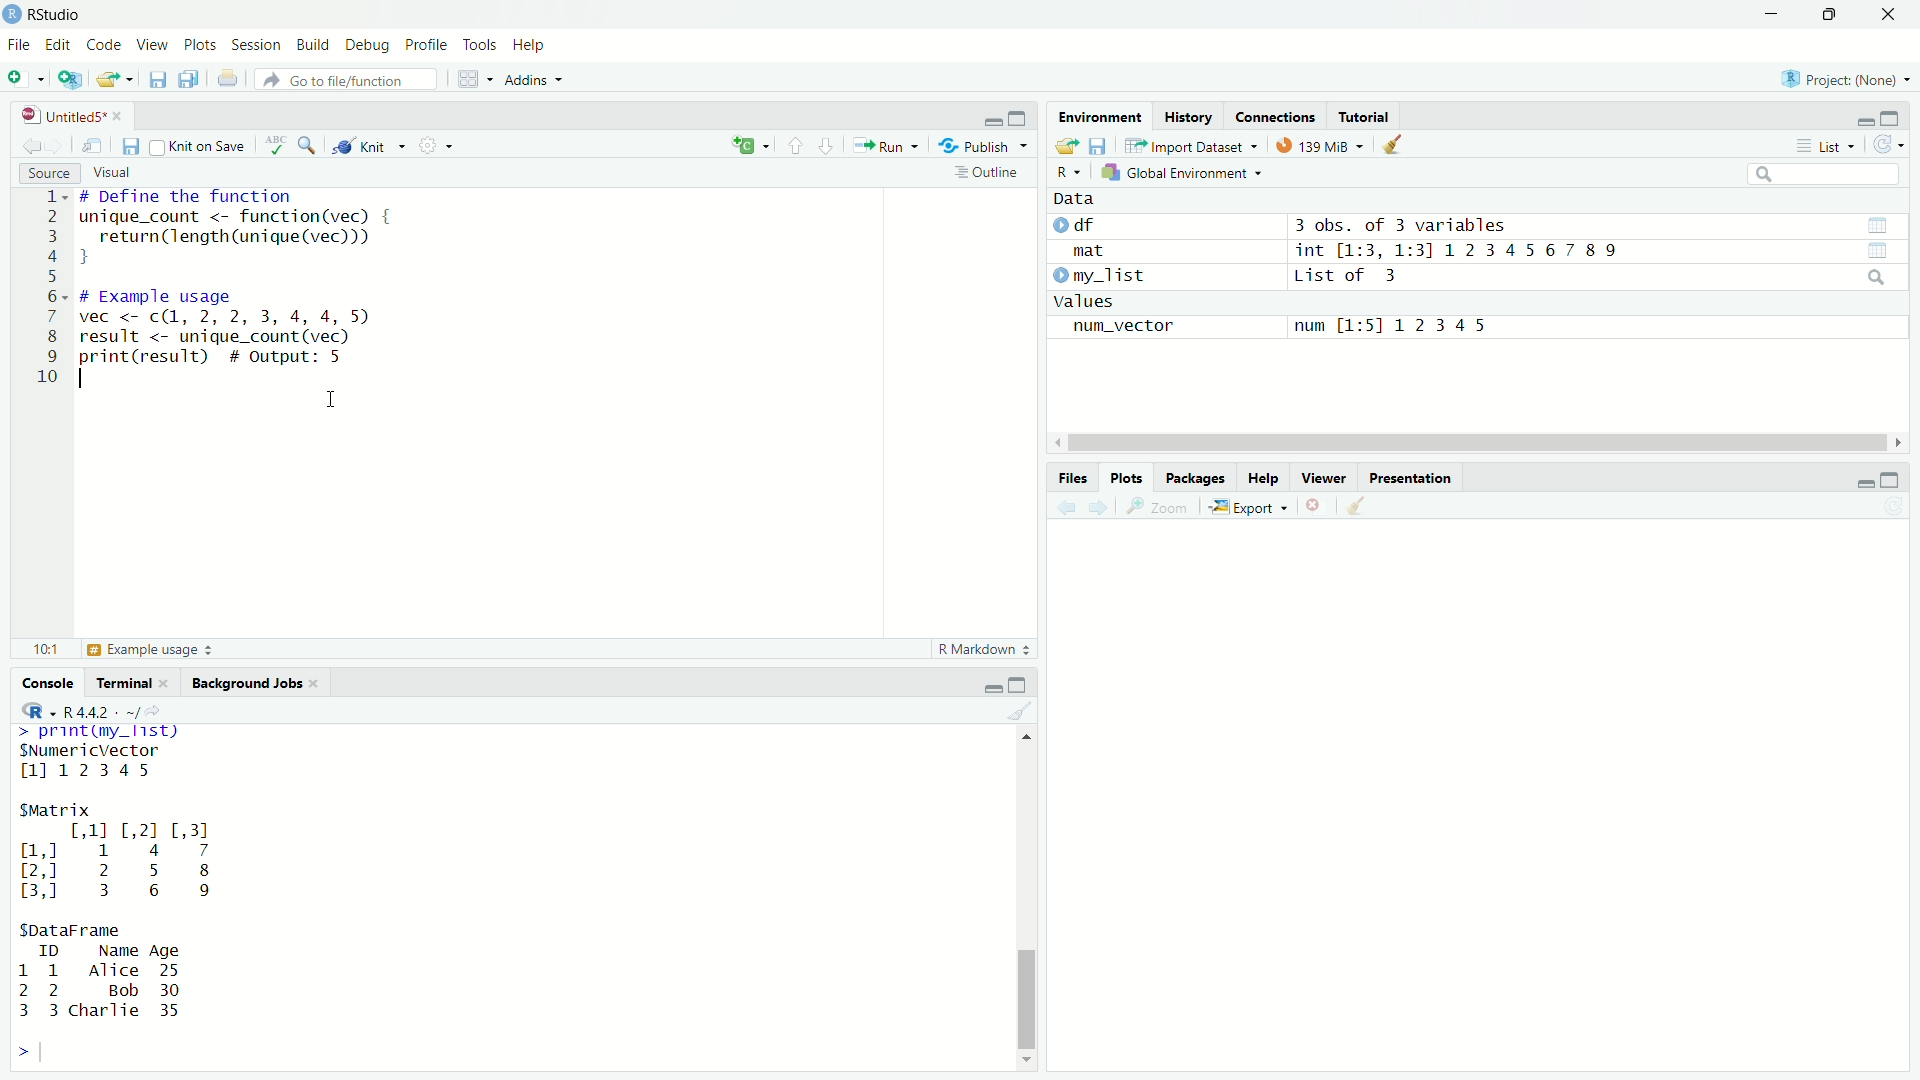  What do you see at coordinates (347, 79) in the screenshot?
I see `go to file/function` at bounding box center [347, 79].